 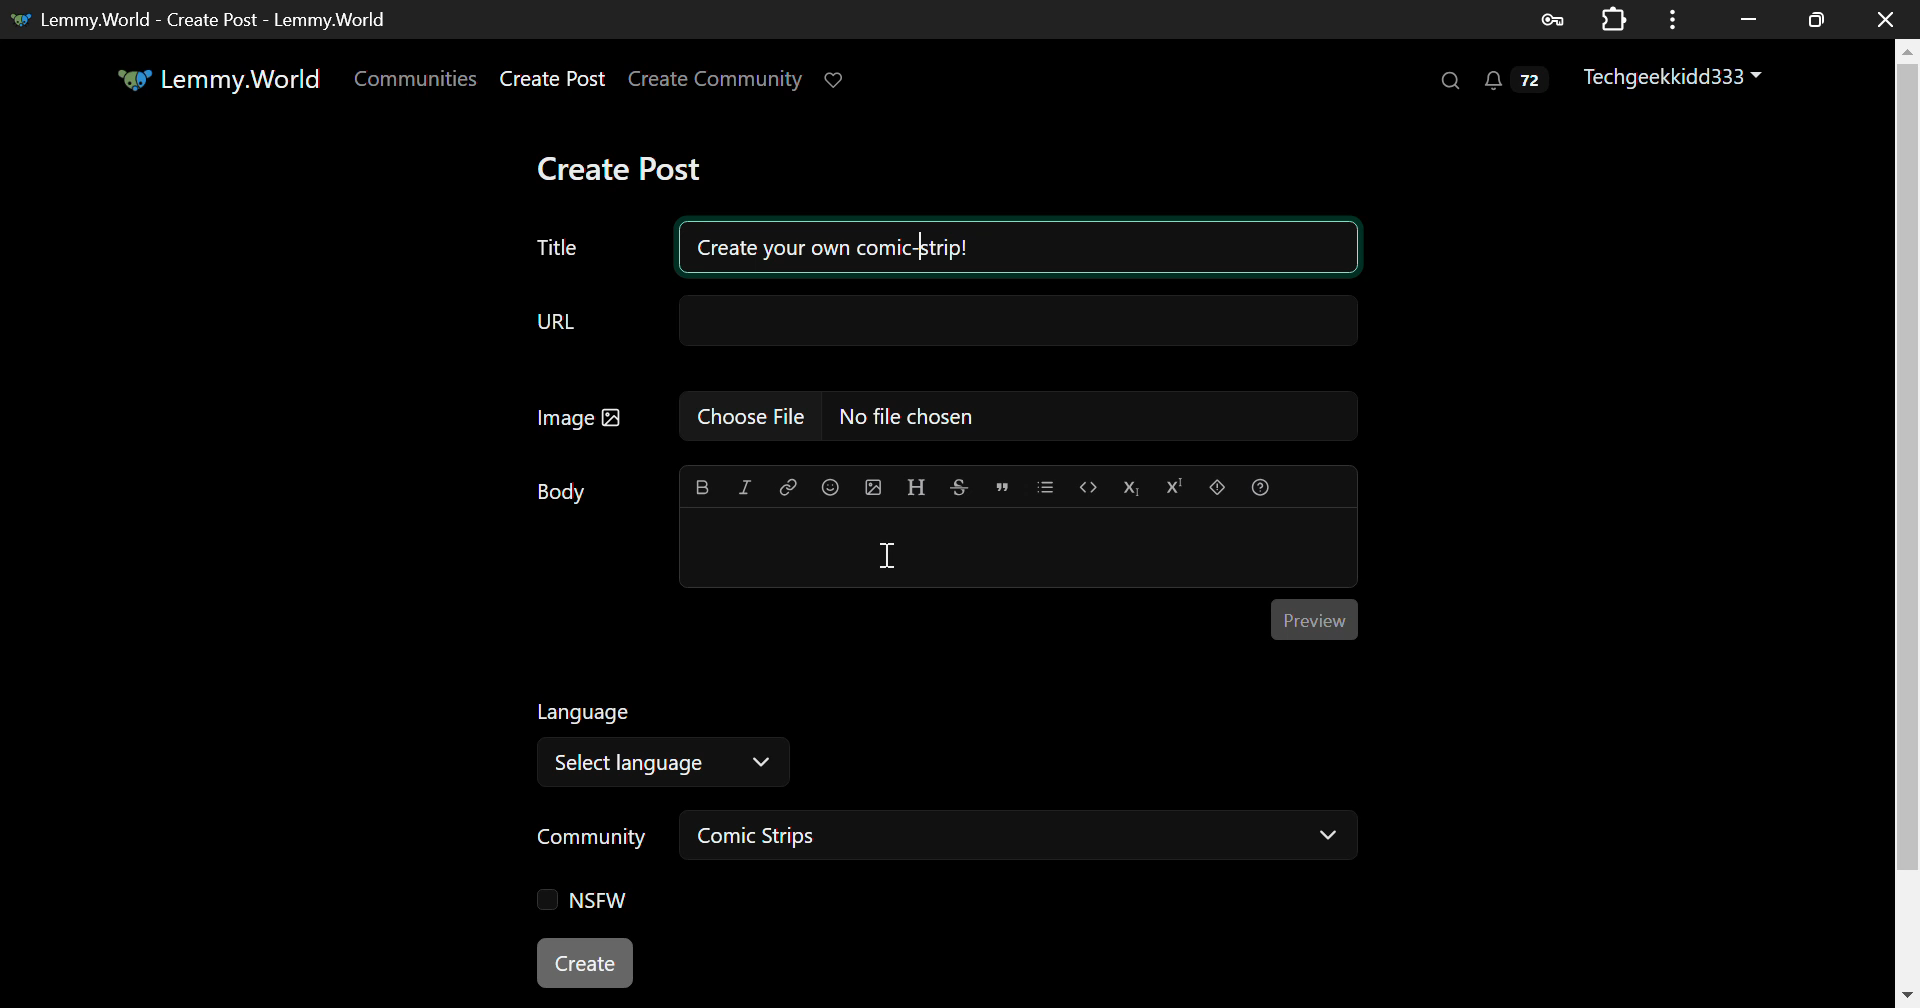 What do you see at coordinates (563, 492) in the screenshot?
I see `Body` at bounding box center [563, 492].